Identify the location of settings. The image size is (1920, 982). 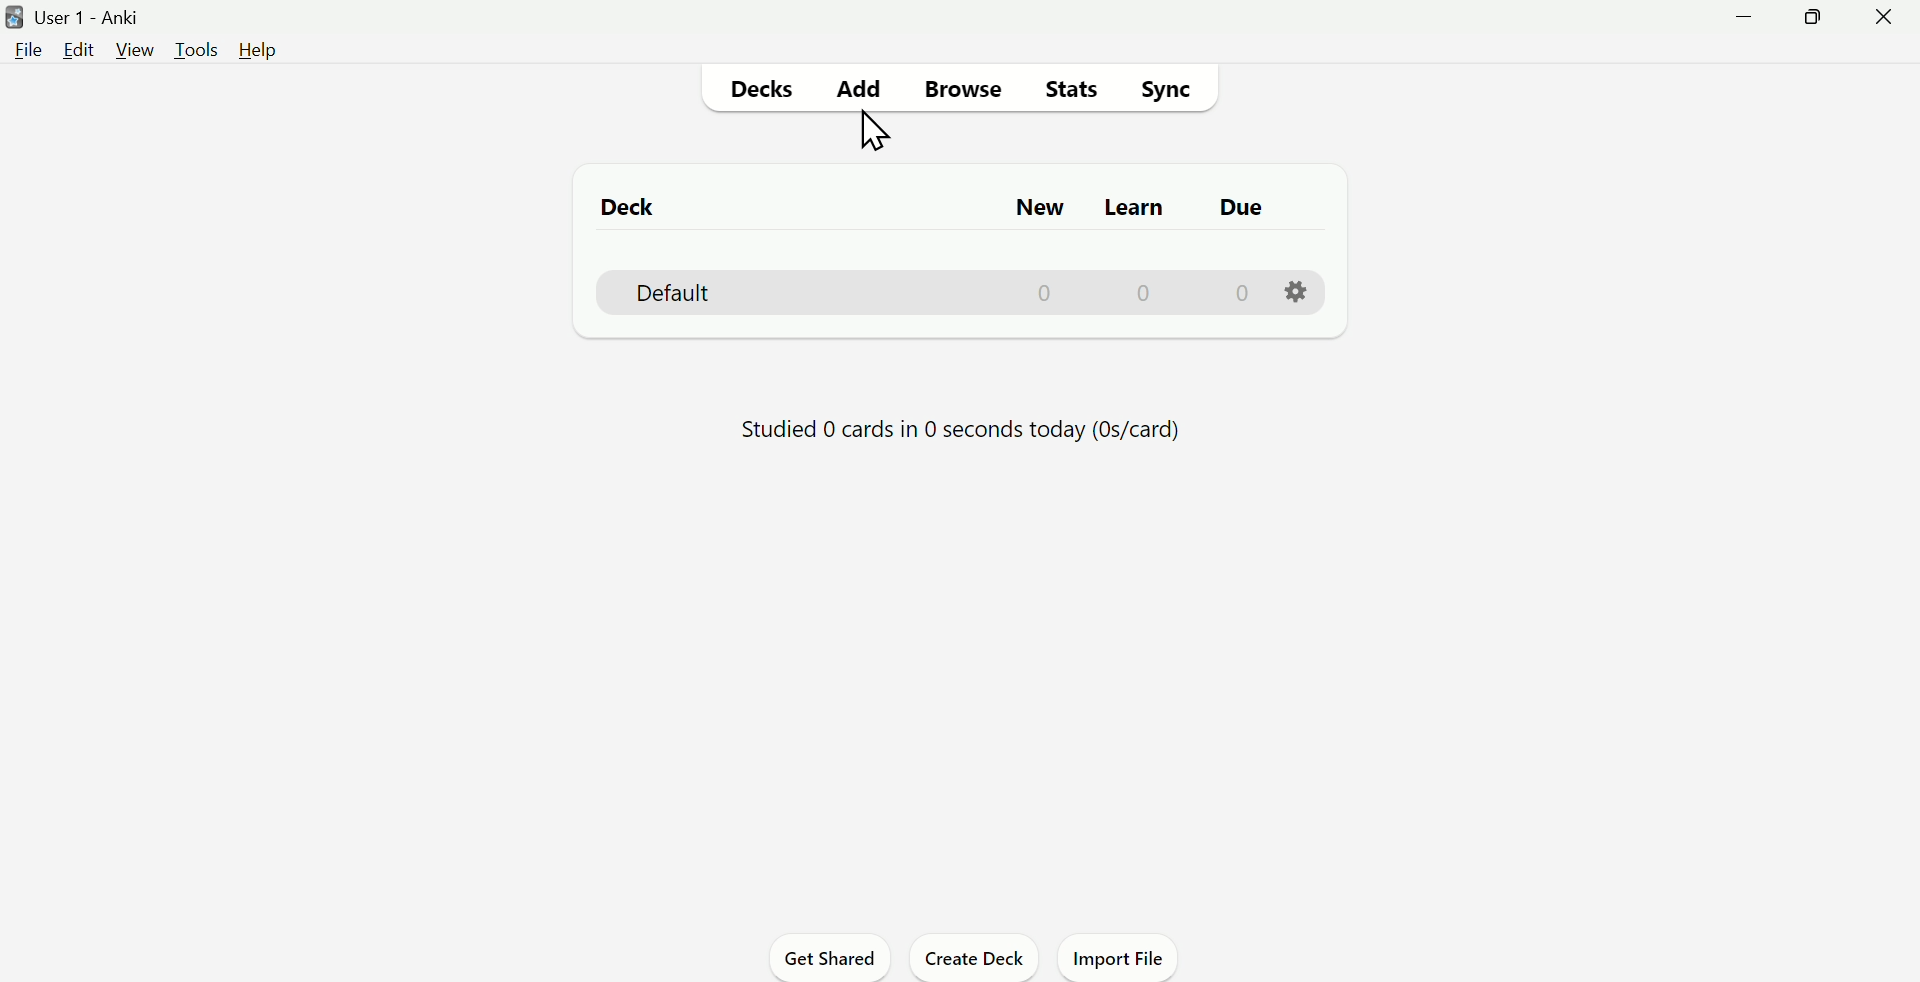
(1295, 292).